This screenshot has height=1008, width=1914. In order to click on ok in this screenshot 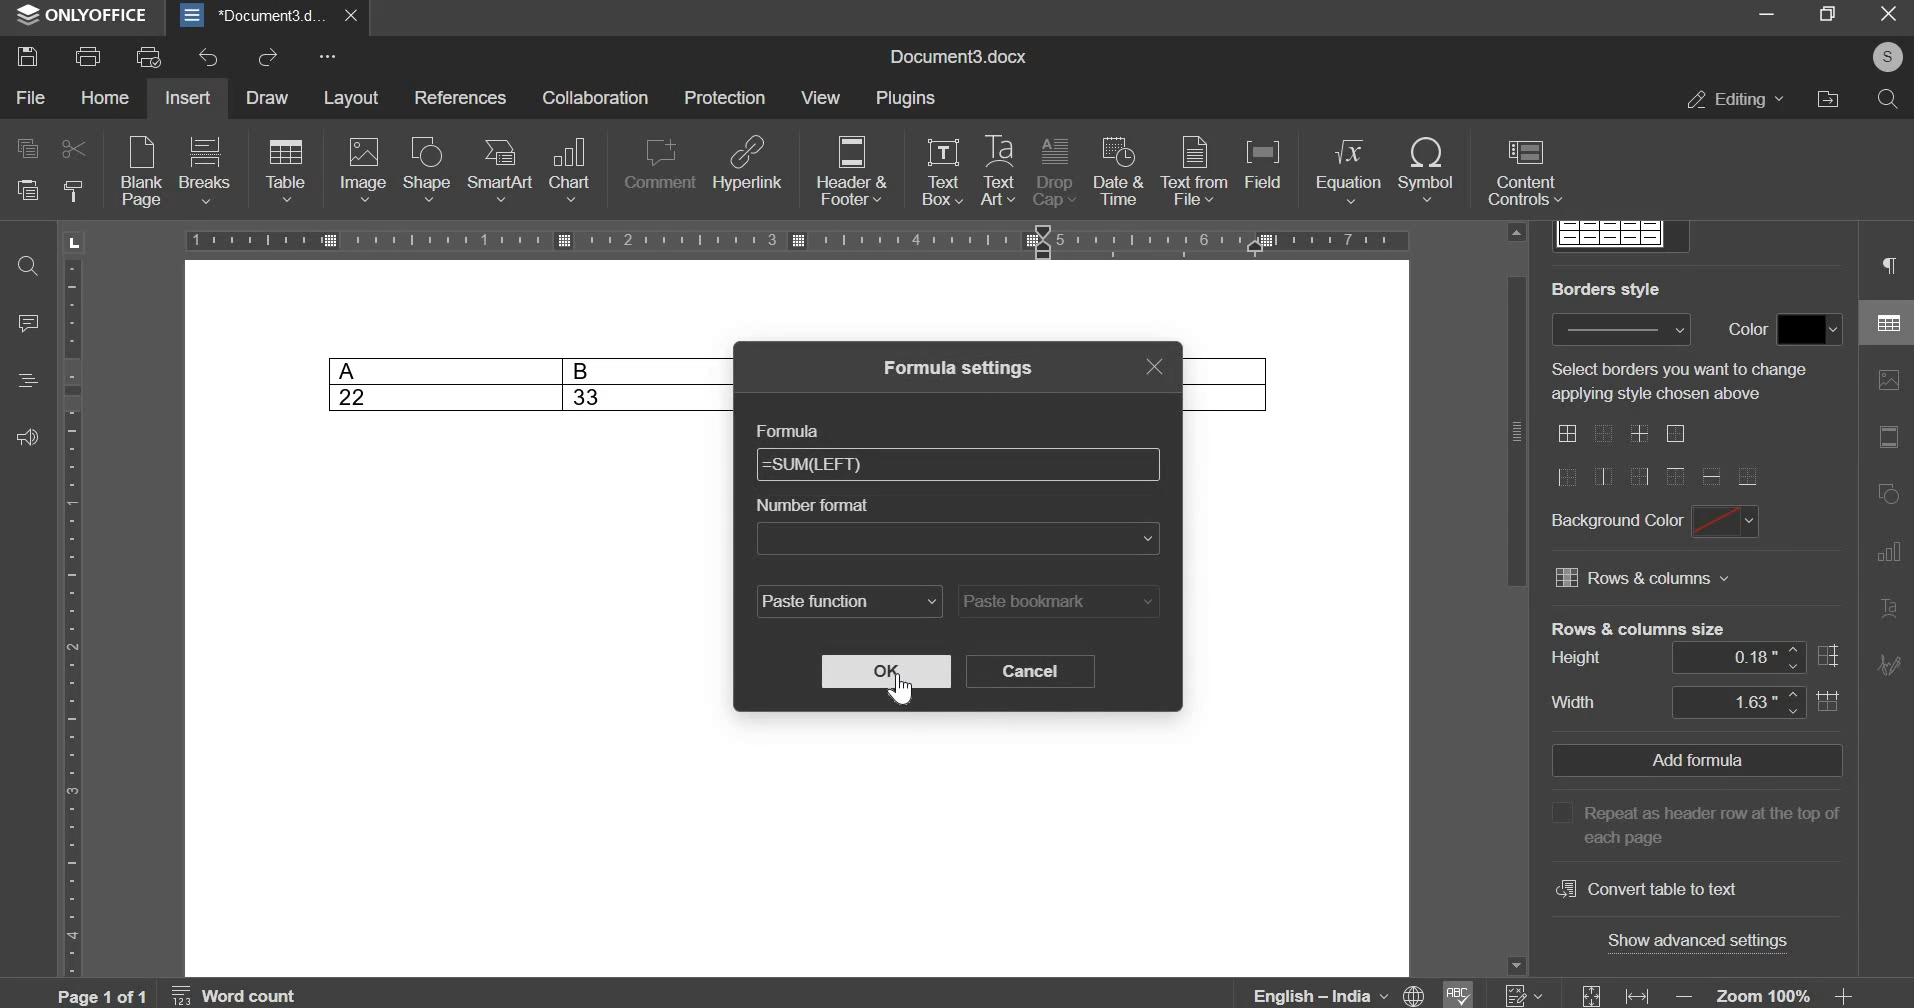, I will do `click(885, 673)`.